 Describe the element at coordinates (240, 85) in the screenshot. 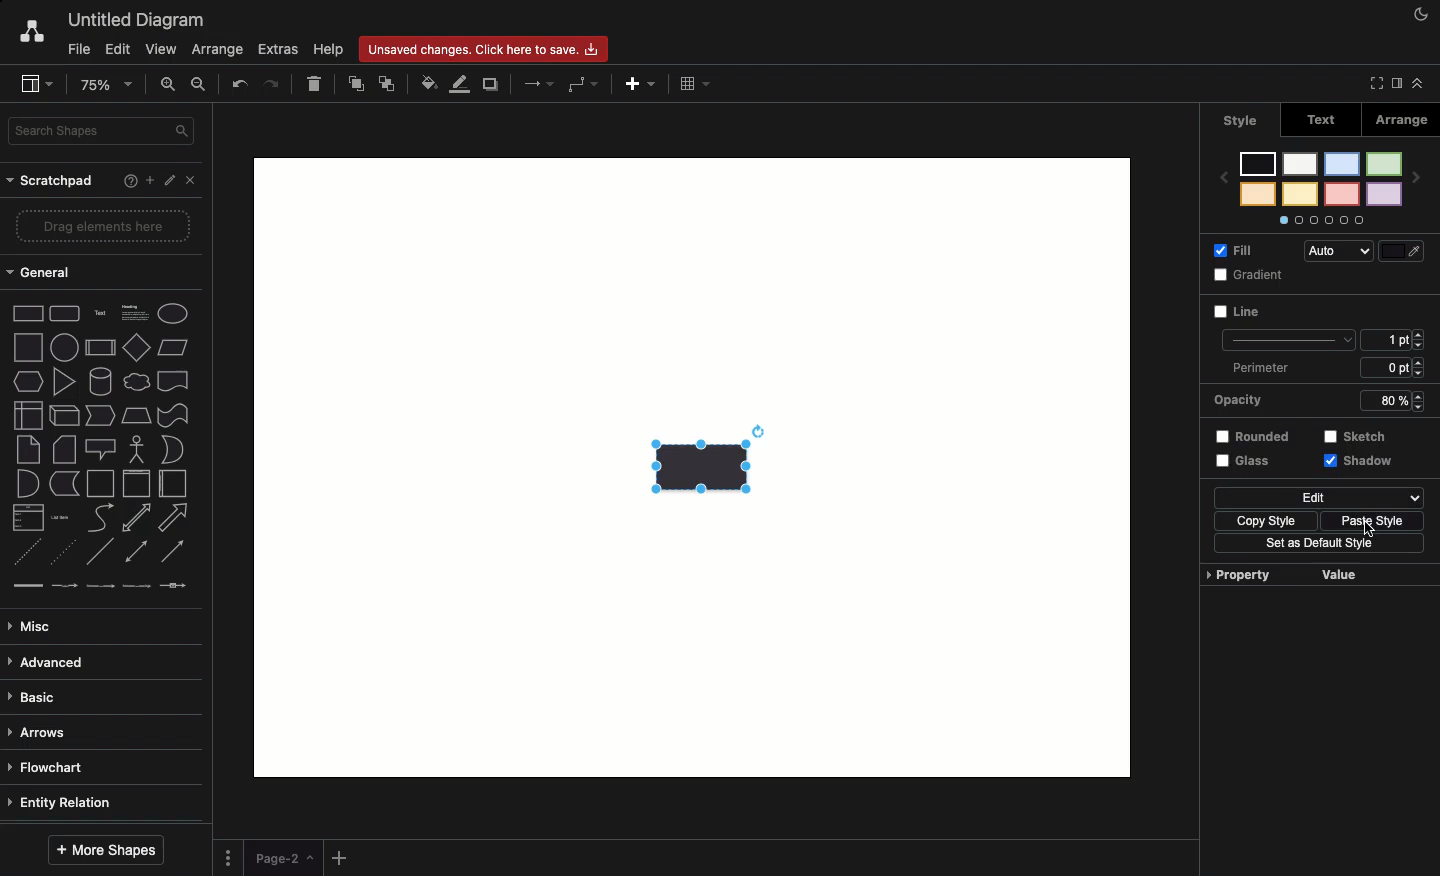

I see `Undo` at that location.